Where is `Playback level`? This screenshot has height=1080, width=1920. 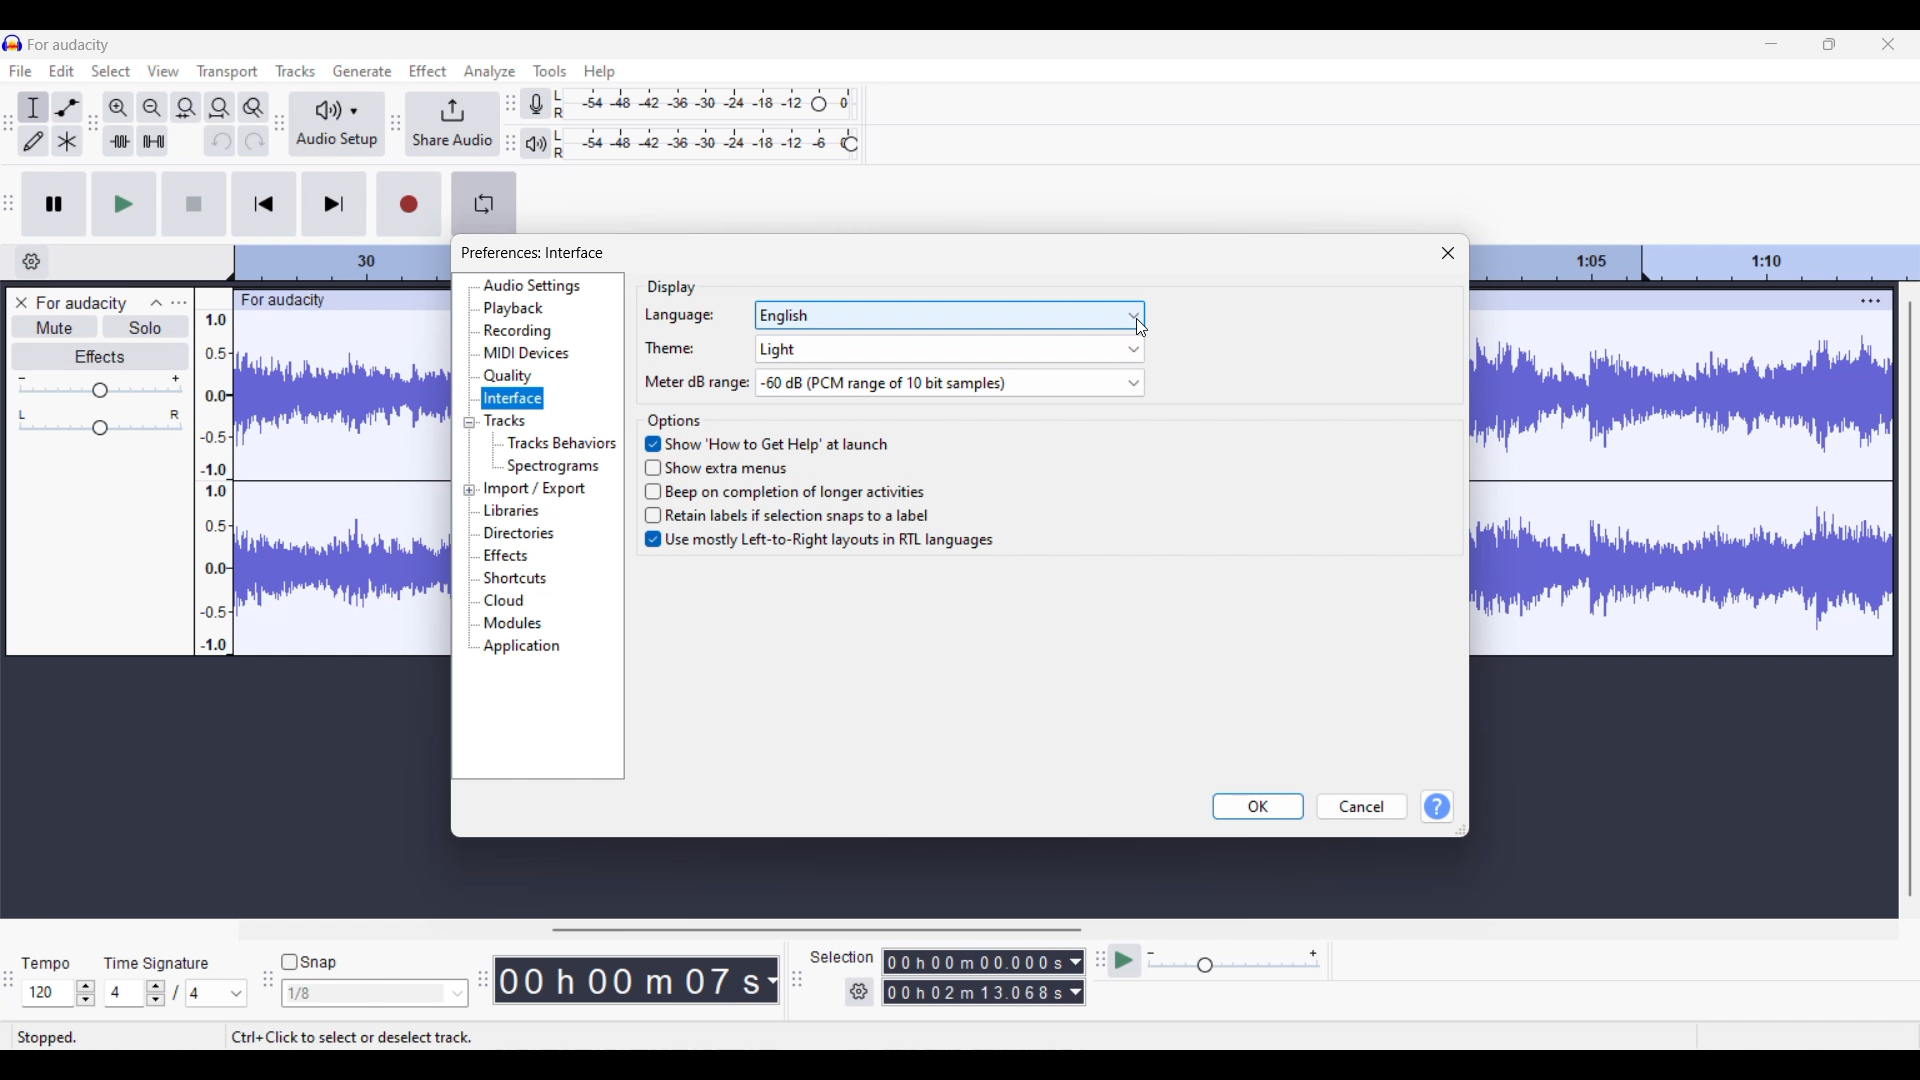 Playback level is located at coordinates (697, 144).